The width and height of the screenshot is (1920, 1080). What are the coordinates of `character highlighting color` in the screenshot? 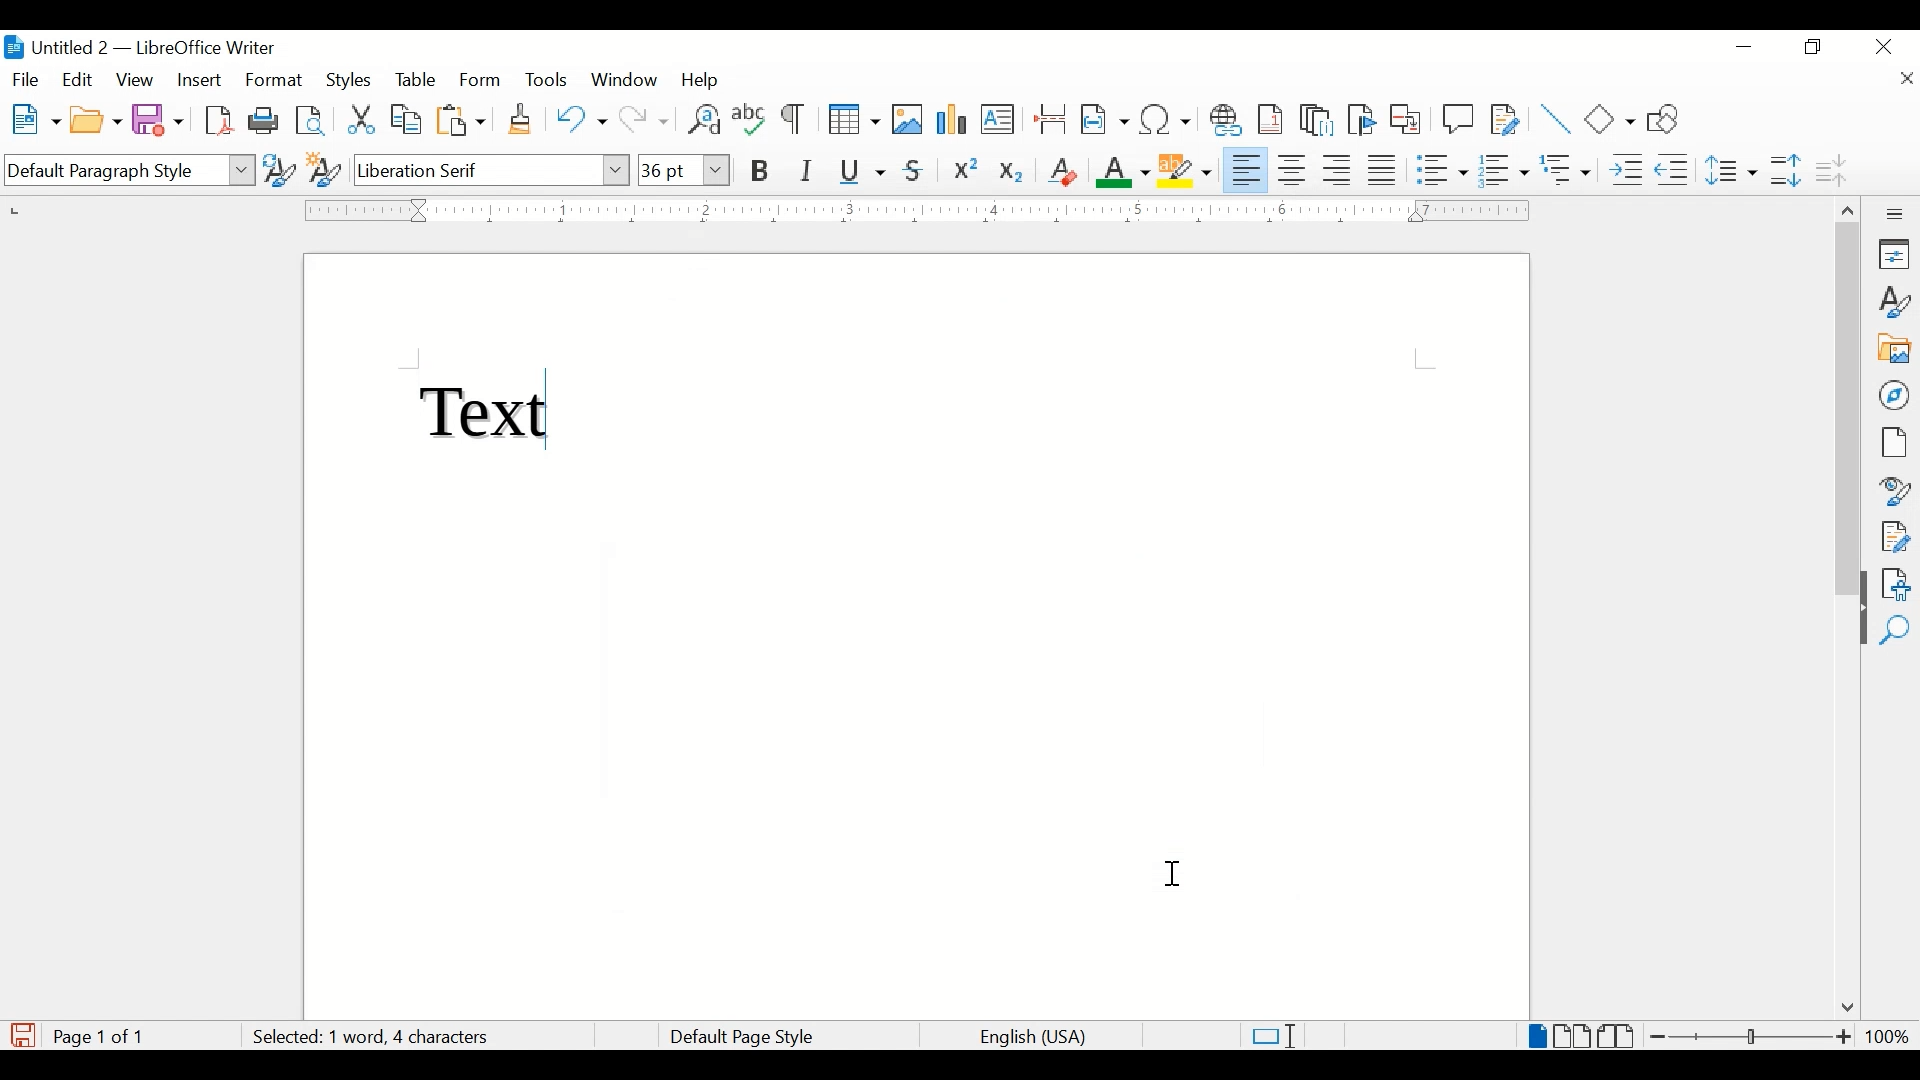 It's located at (1187, 169).